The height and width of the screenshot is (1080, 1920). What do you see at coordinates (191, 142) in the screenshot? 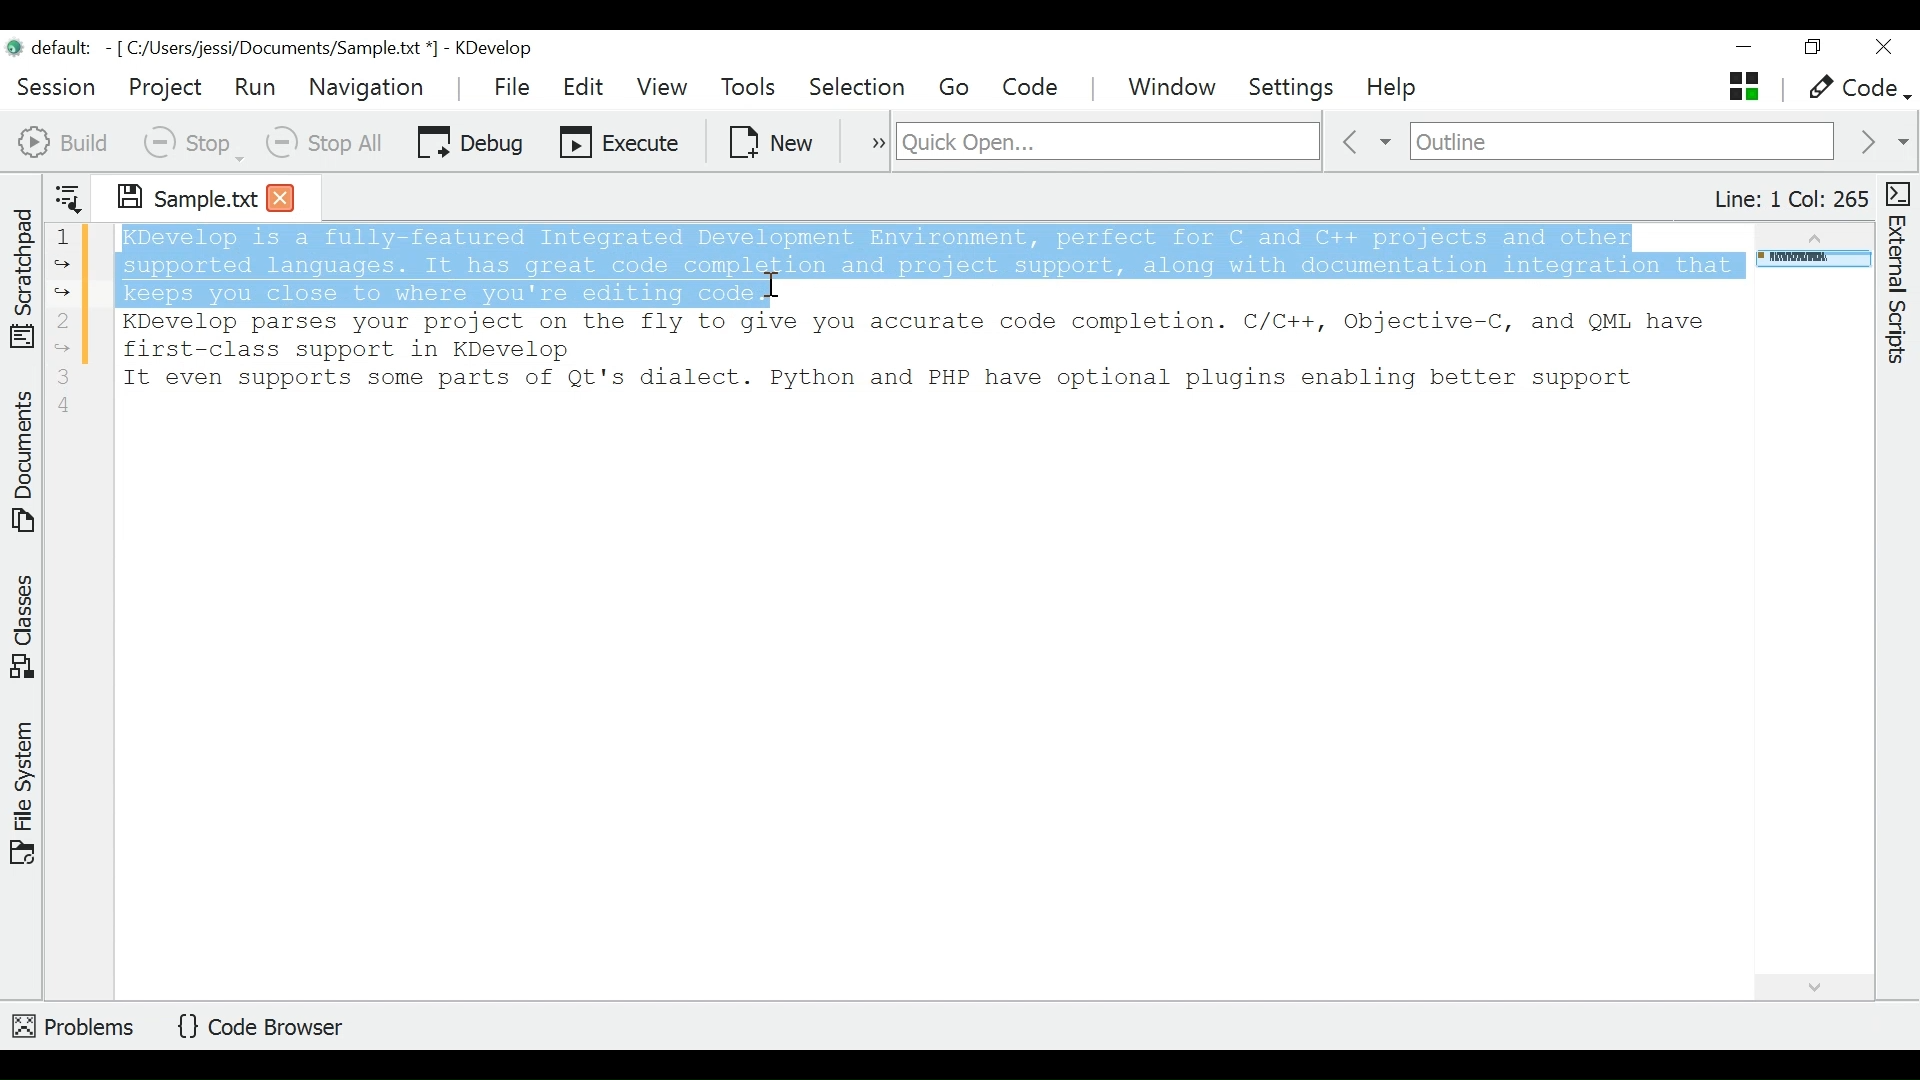
I see `Stop` at bounding box center [191, 142].